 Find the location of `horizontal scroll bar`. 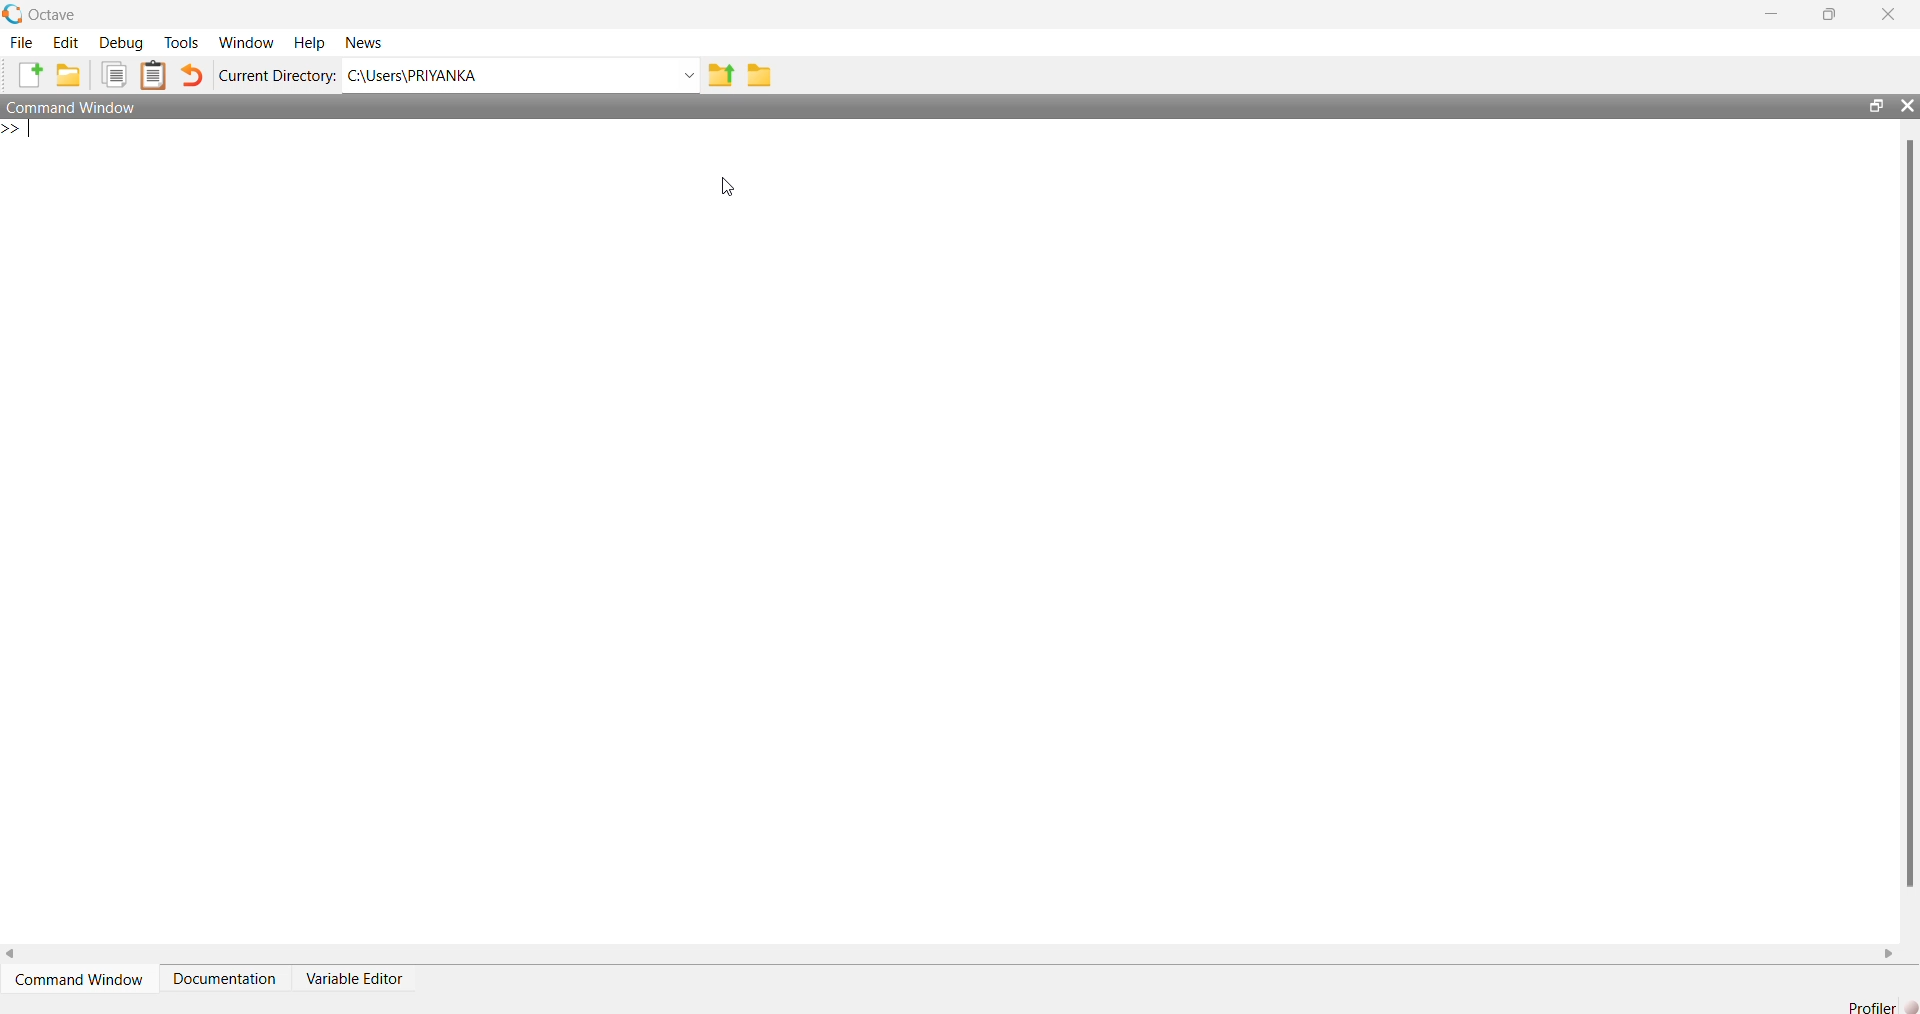

horizontal scroll bar is located at coordinates (952, 954).